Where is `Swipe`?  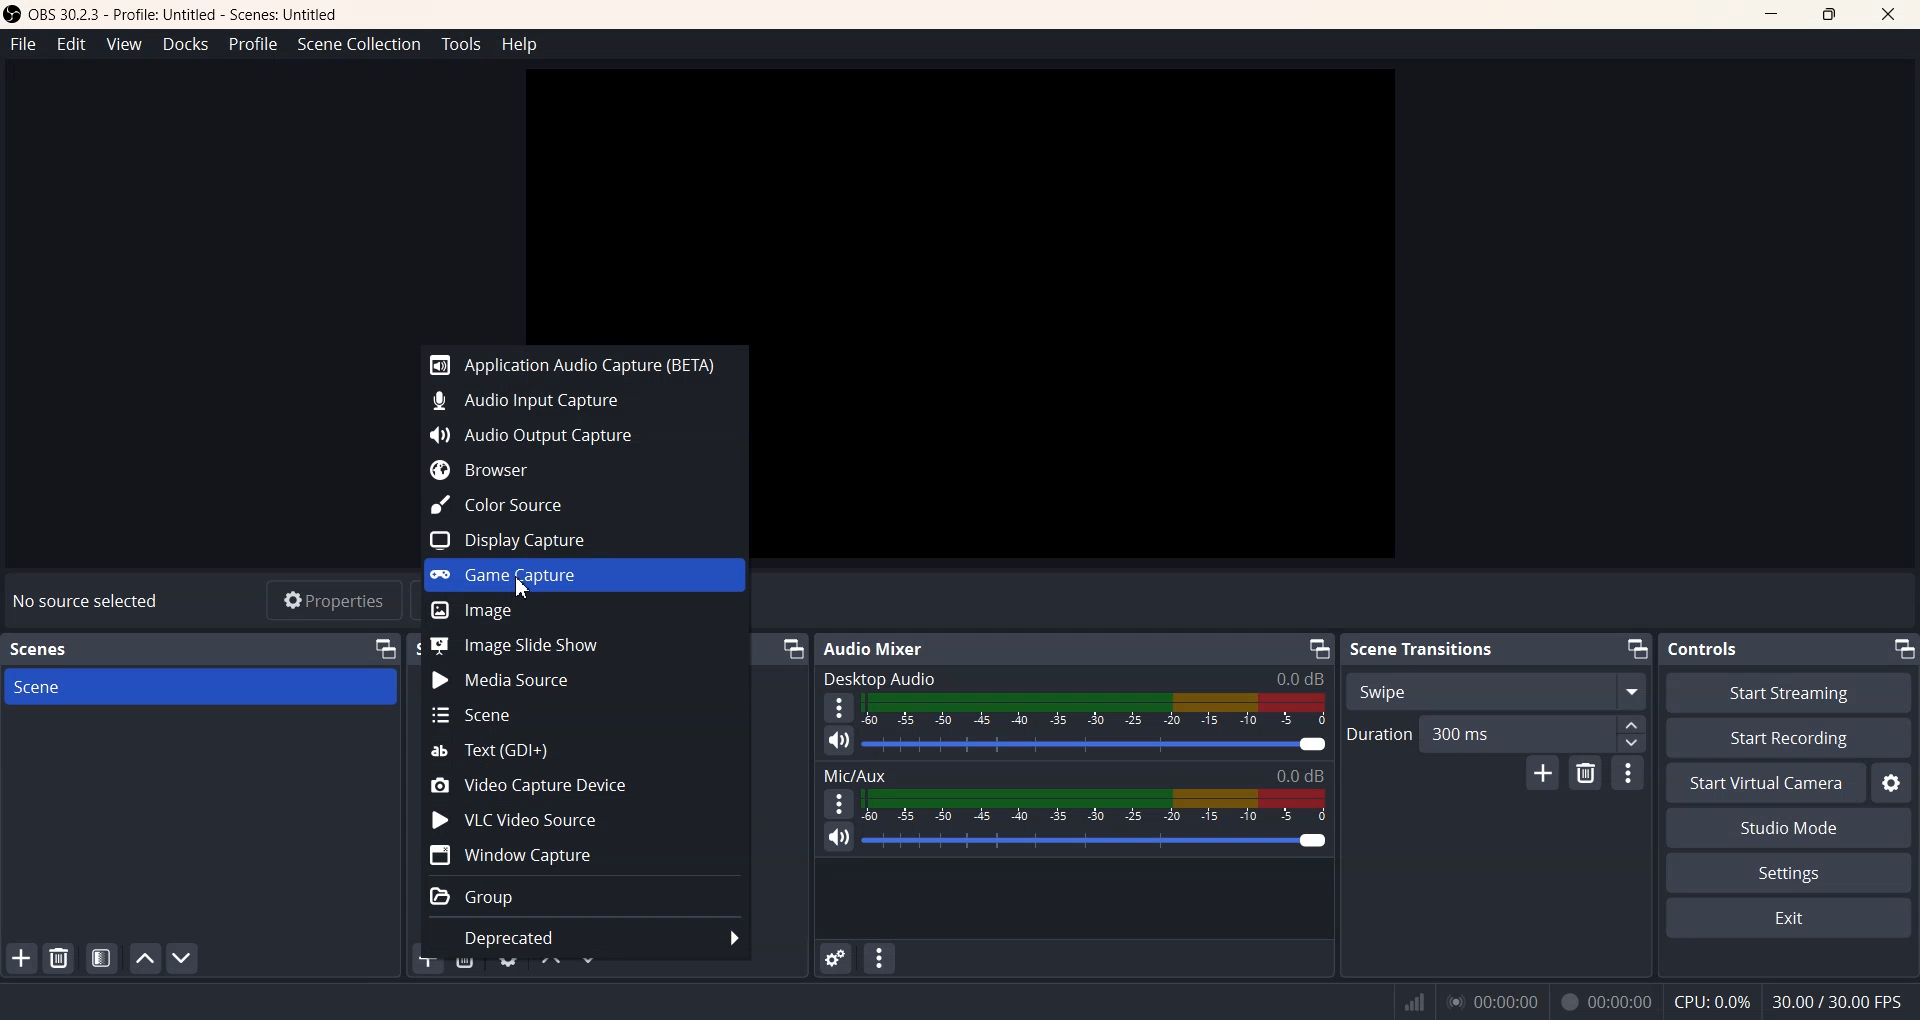
Swipe is located at coordinates (1494, 691).